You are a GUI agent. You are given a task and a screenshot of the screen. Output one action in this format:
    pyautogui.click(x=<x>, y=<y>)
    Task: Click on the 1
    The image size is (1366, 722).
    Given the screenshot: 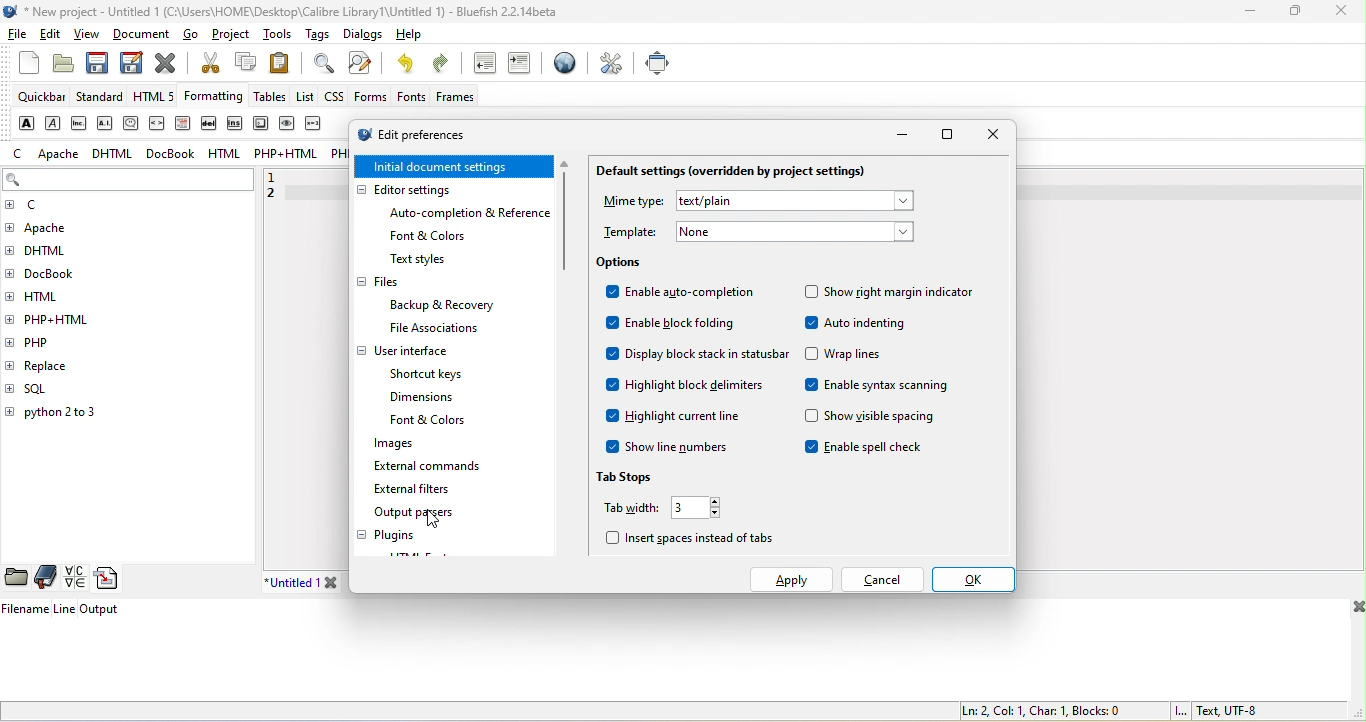 What is the action you would take?
    pyautogui.click(x=281, y=176)
    